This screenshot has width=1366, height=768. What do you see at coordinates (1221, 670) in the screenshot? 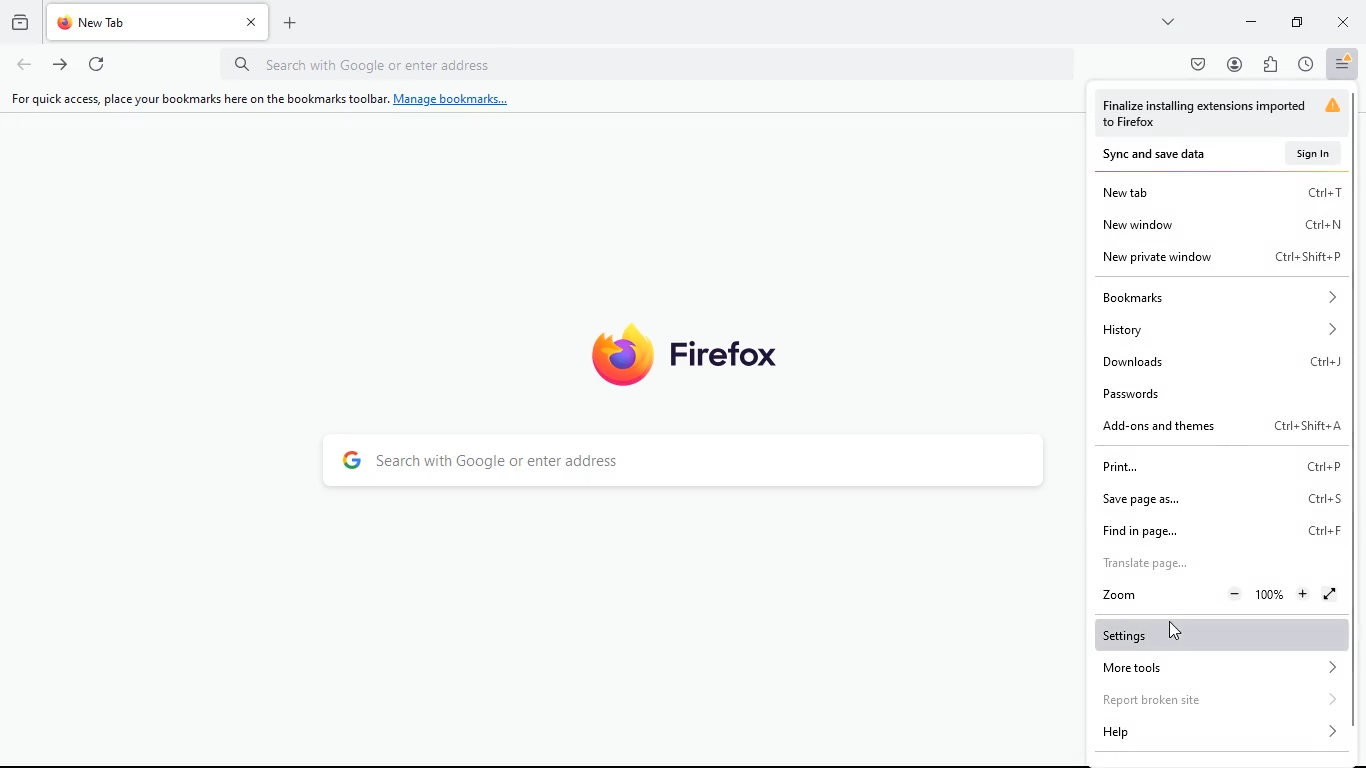
I see `more tools` at bounding box center [1221, 670].